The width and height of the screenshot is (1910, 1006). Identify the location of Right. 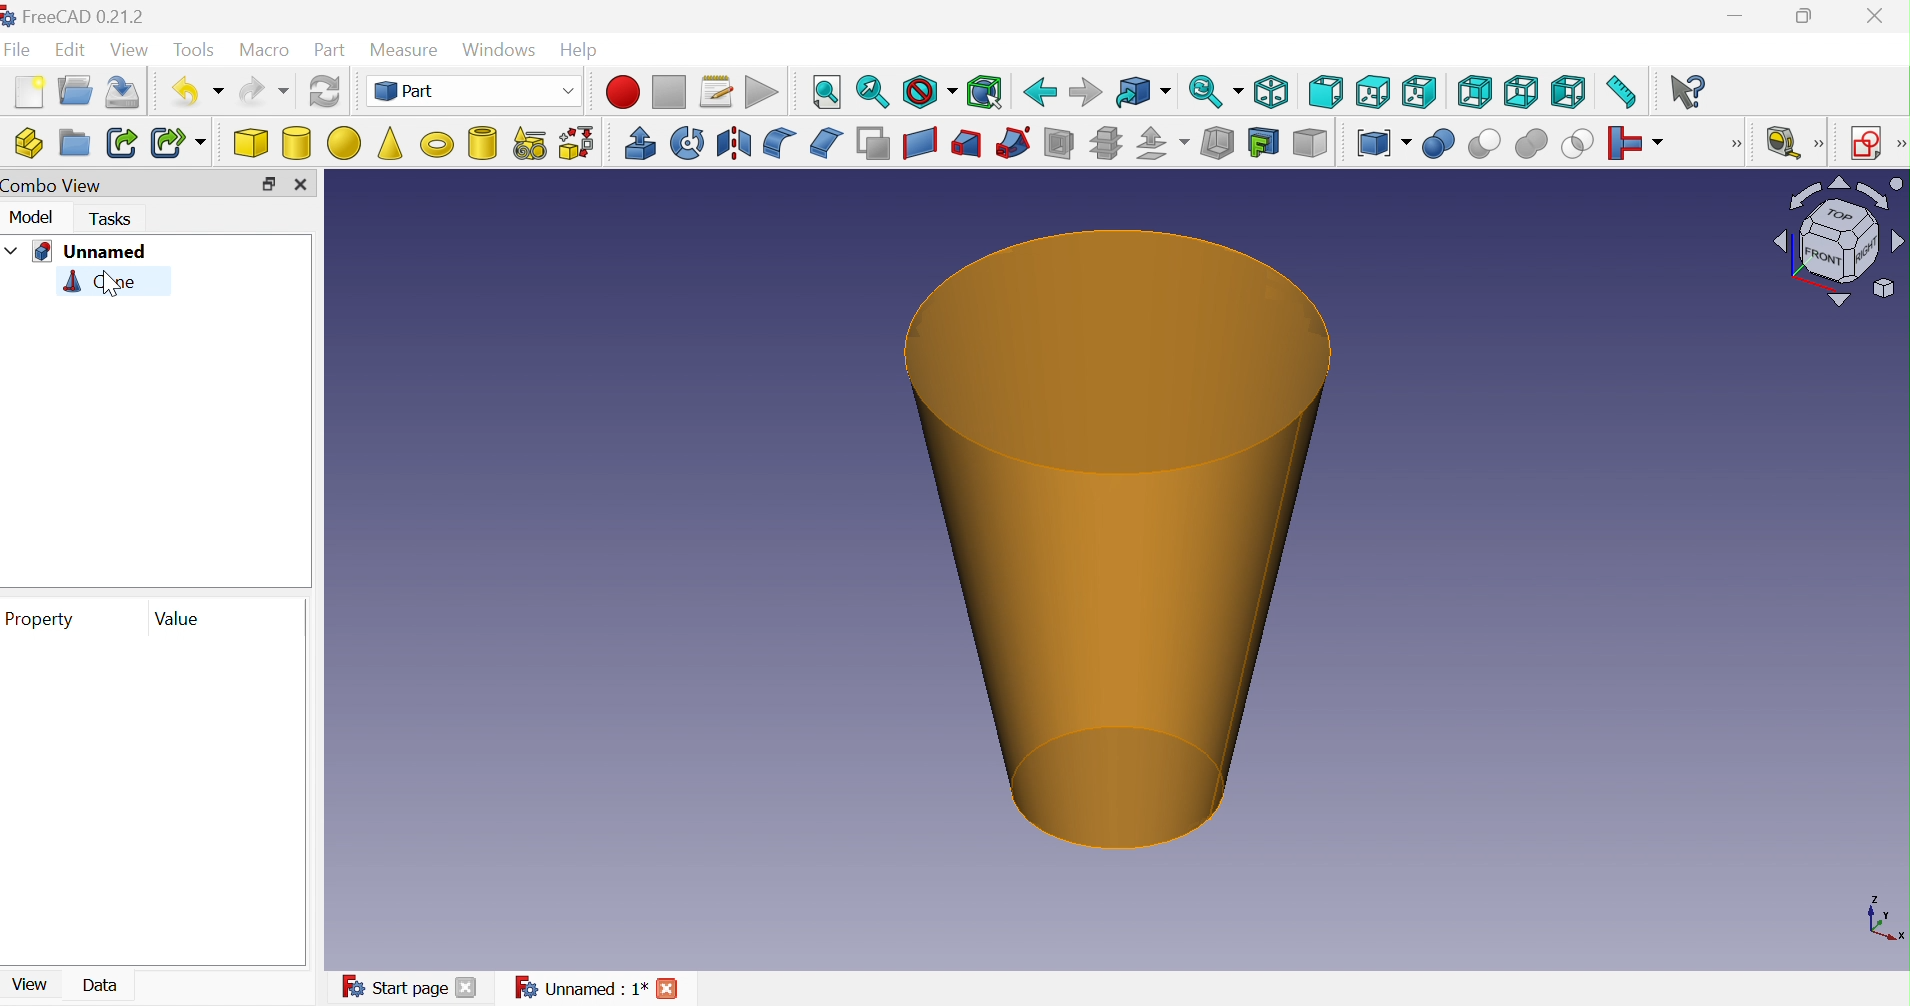
(1420, 90).